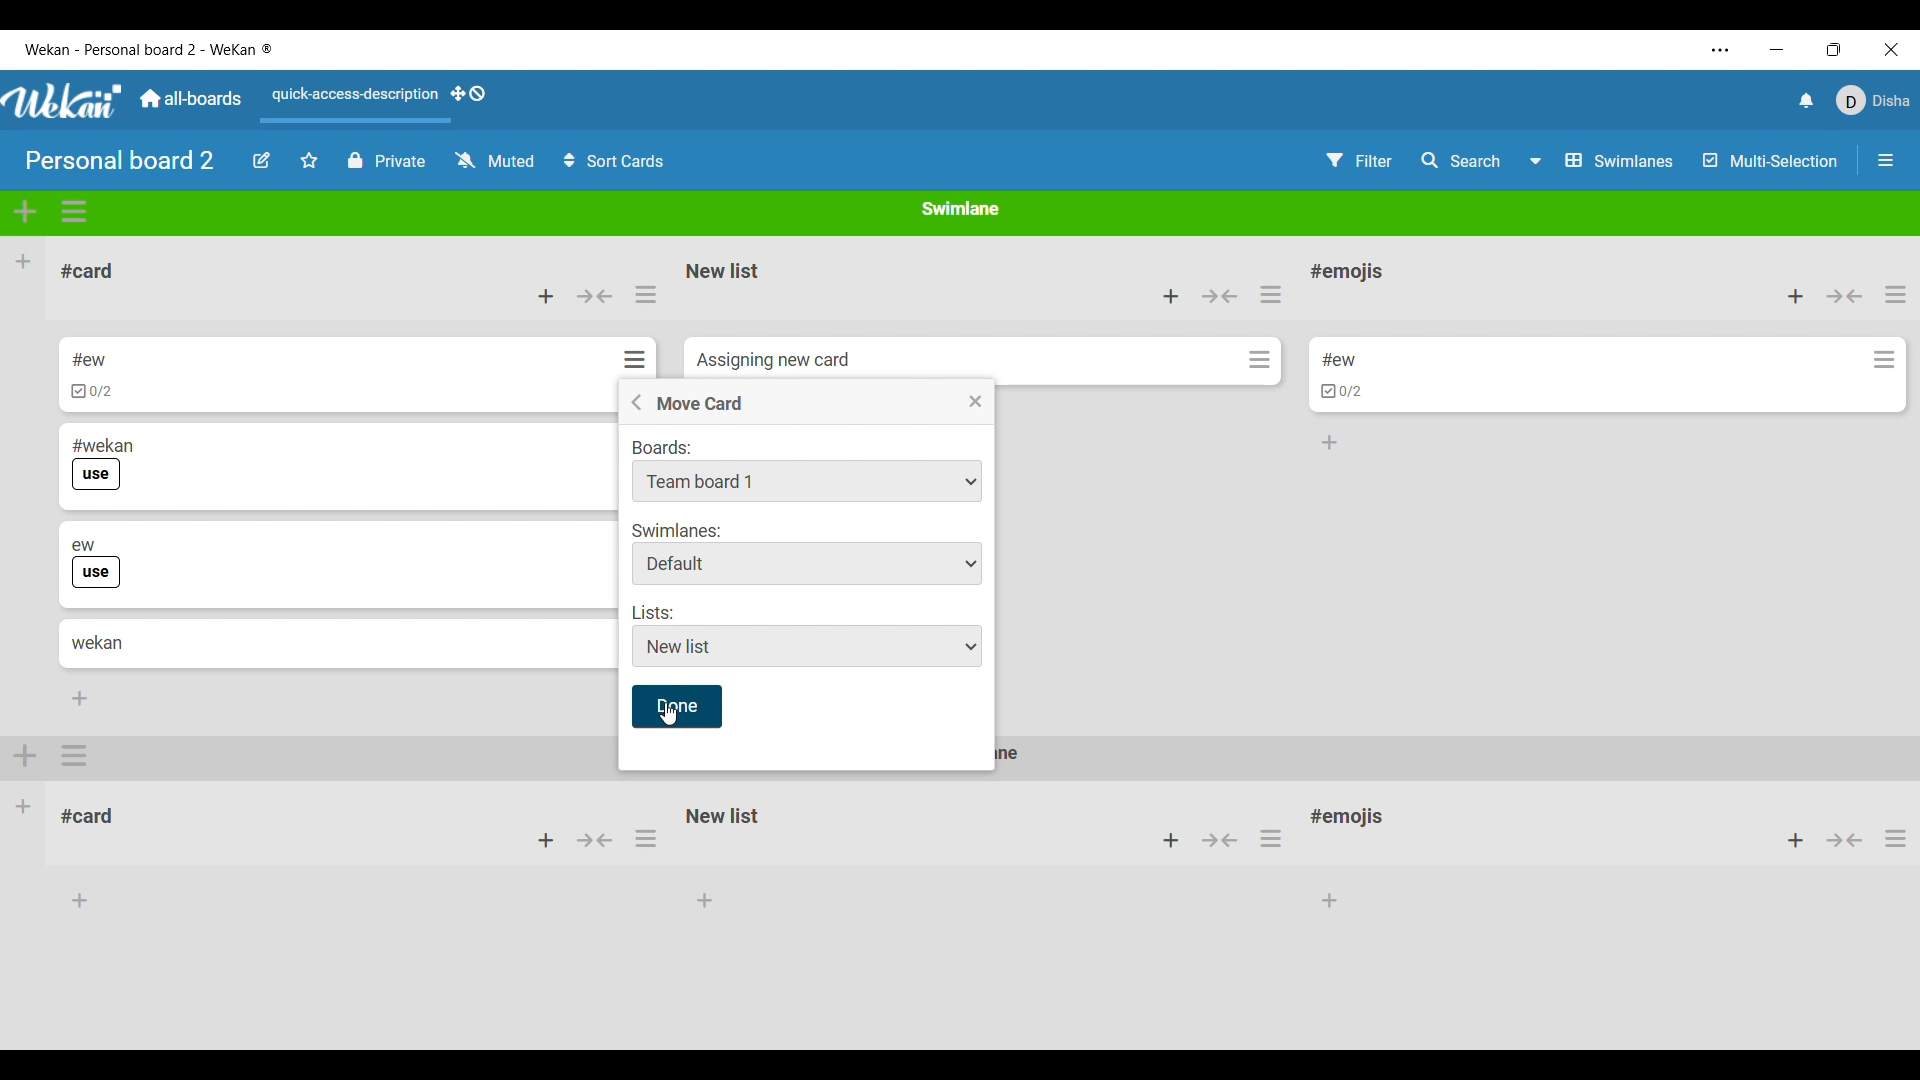 The image size is (1920, 1080). I want to click on Add swimlane, so click(26, 211).